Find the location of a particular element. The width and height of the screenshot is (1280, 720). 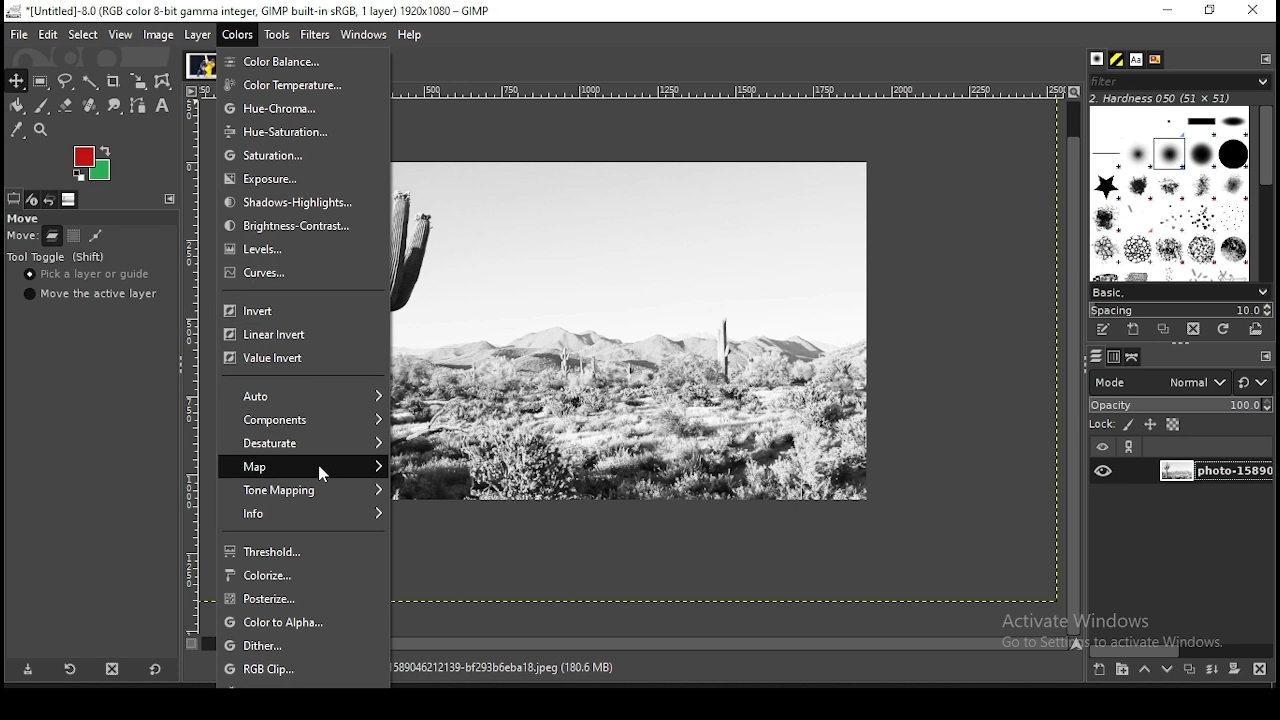

reload tool preset is located at coordinates (72, 668).